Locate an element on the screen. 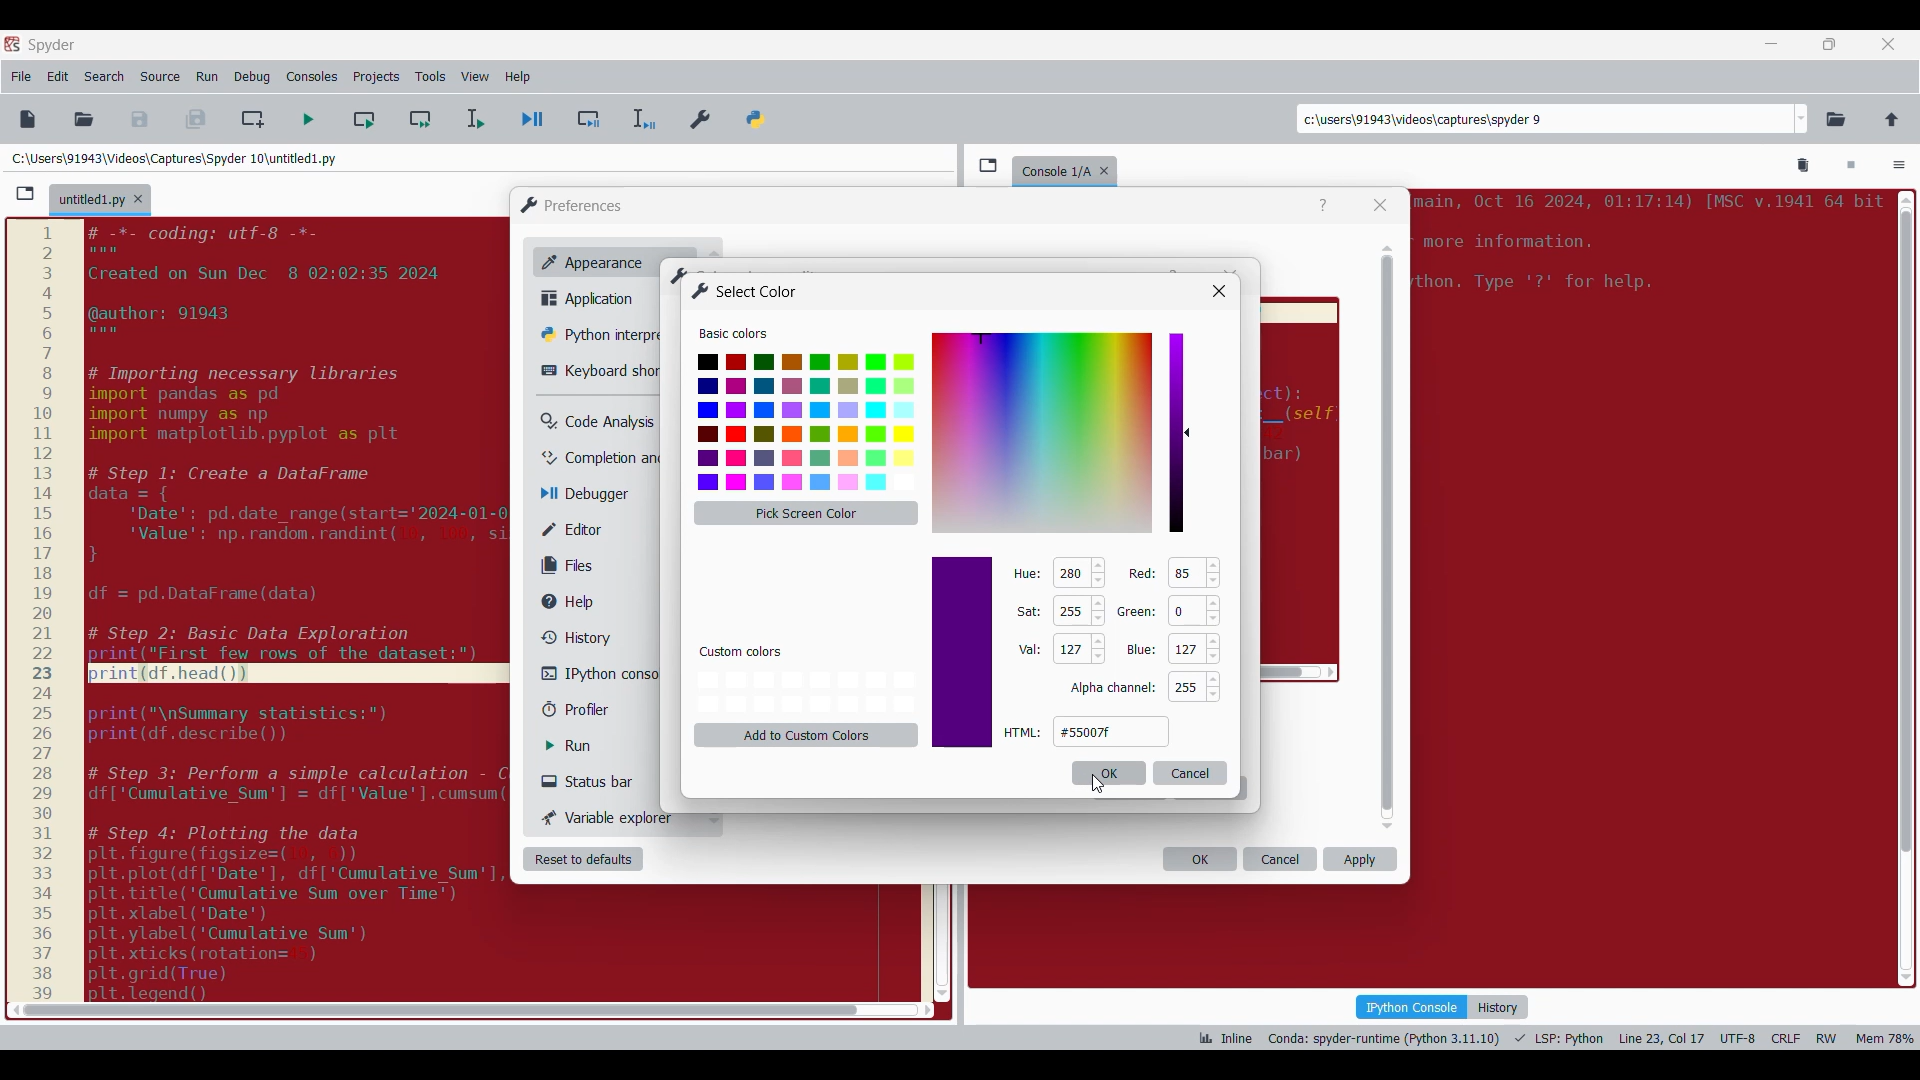 Image resolution: width=1920 pixels, height=1080 pixels. Current tab is located at coordinates (91, 201).